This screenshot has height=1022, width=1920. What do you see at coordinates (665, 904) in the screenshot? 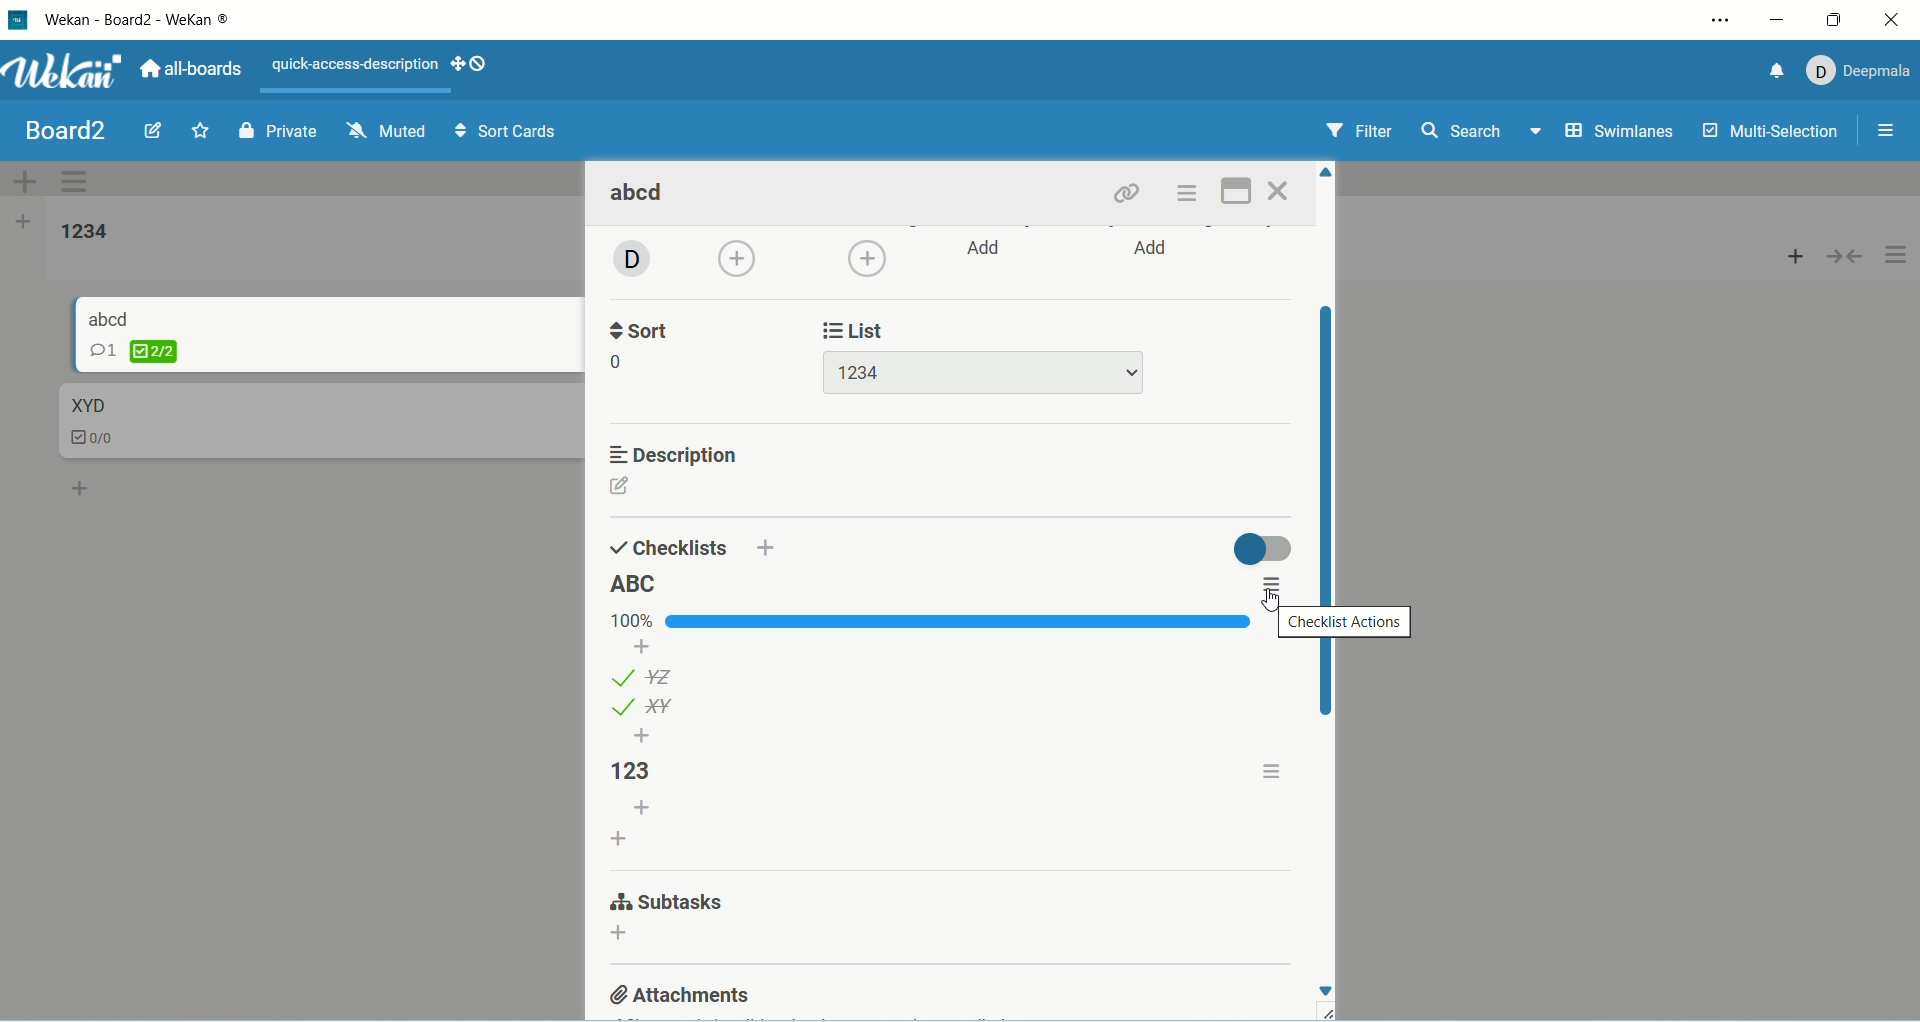
I see `subtasks` at bounding box center [665, 904].